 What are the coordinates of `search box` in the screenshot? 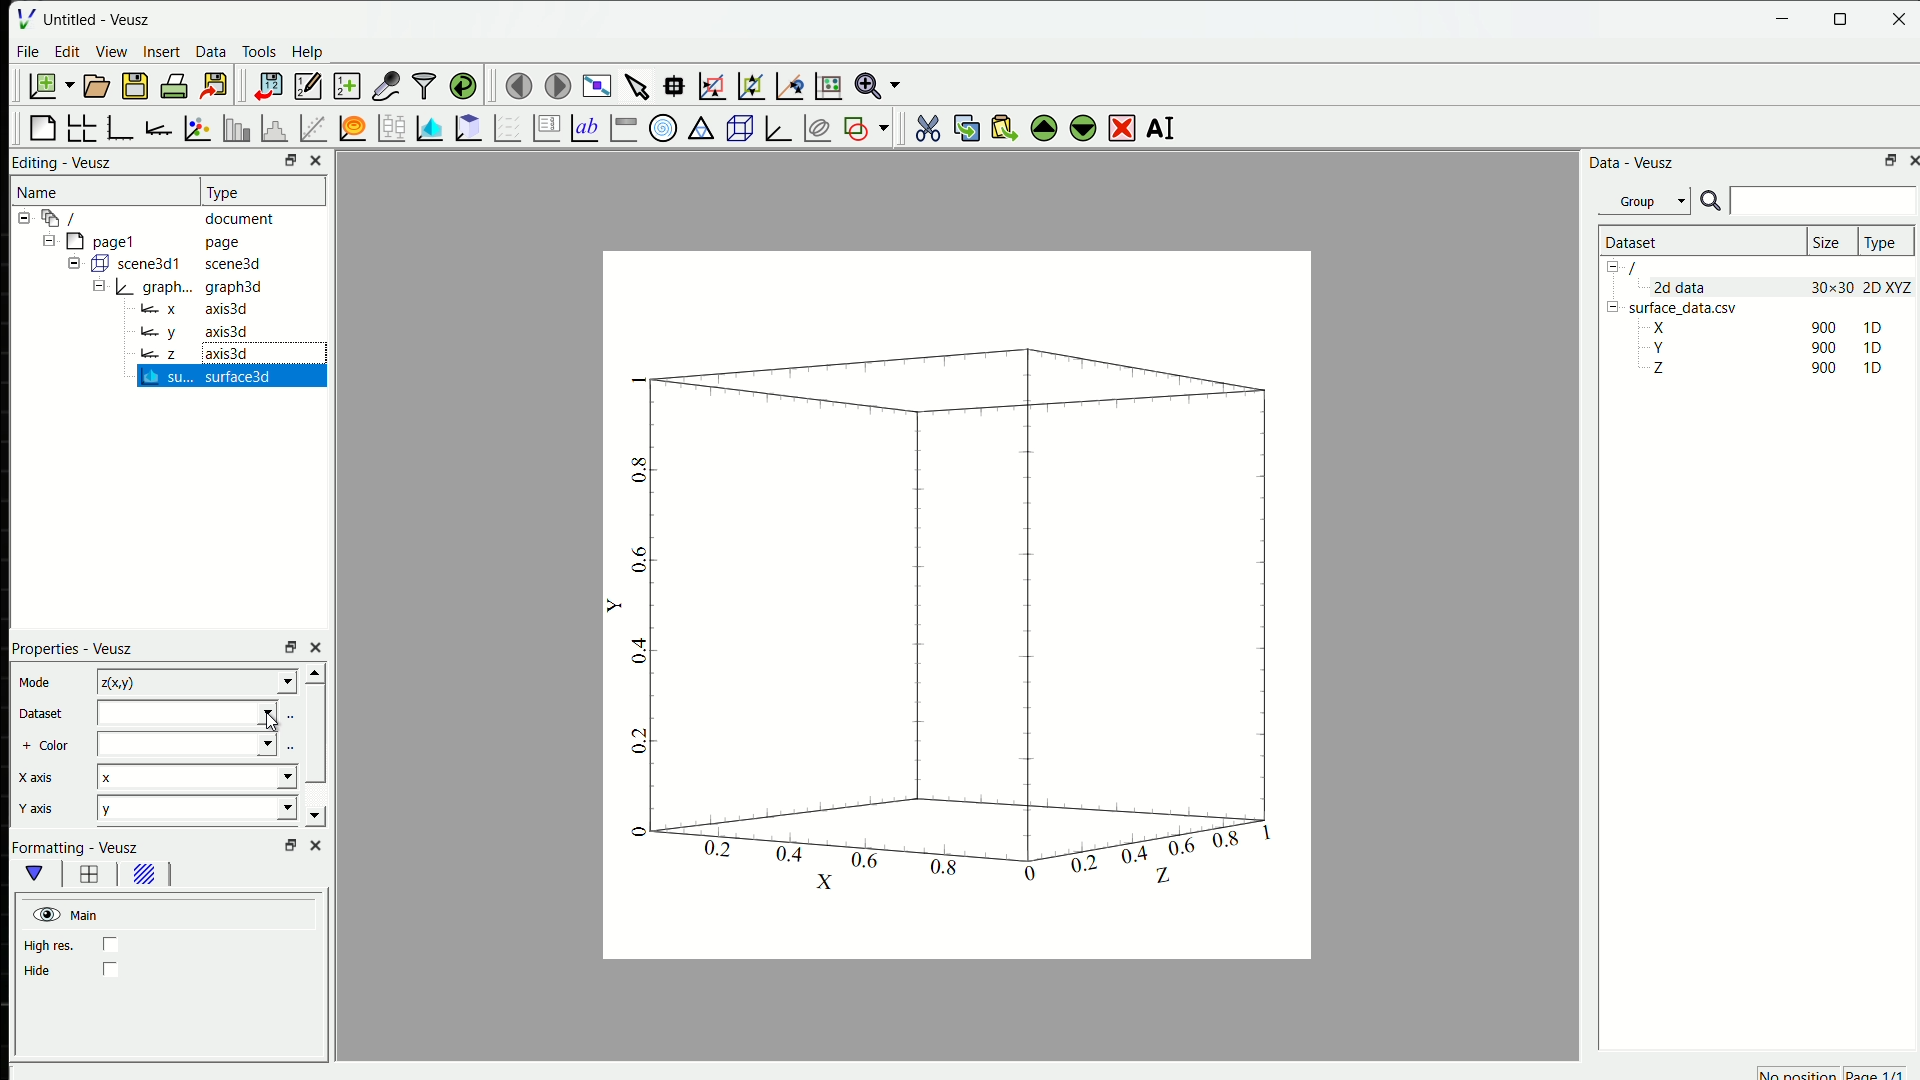 It's located at (1822, 201).